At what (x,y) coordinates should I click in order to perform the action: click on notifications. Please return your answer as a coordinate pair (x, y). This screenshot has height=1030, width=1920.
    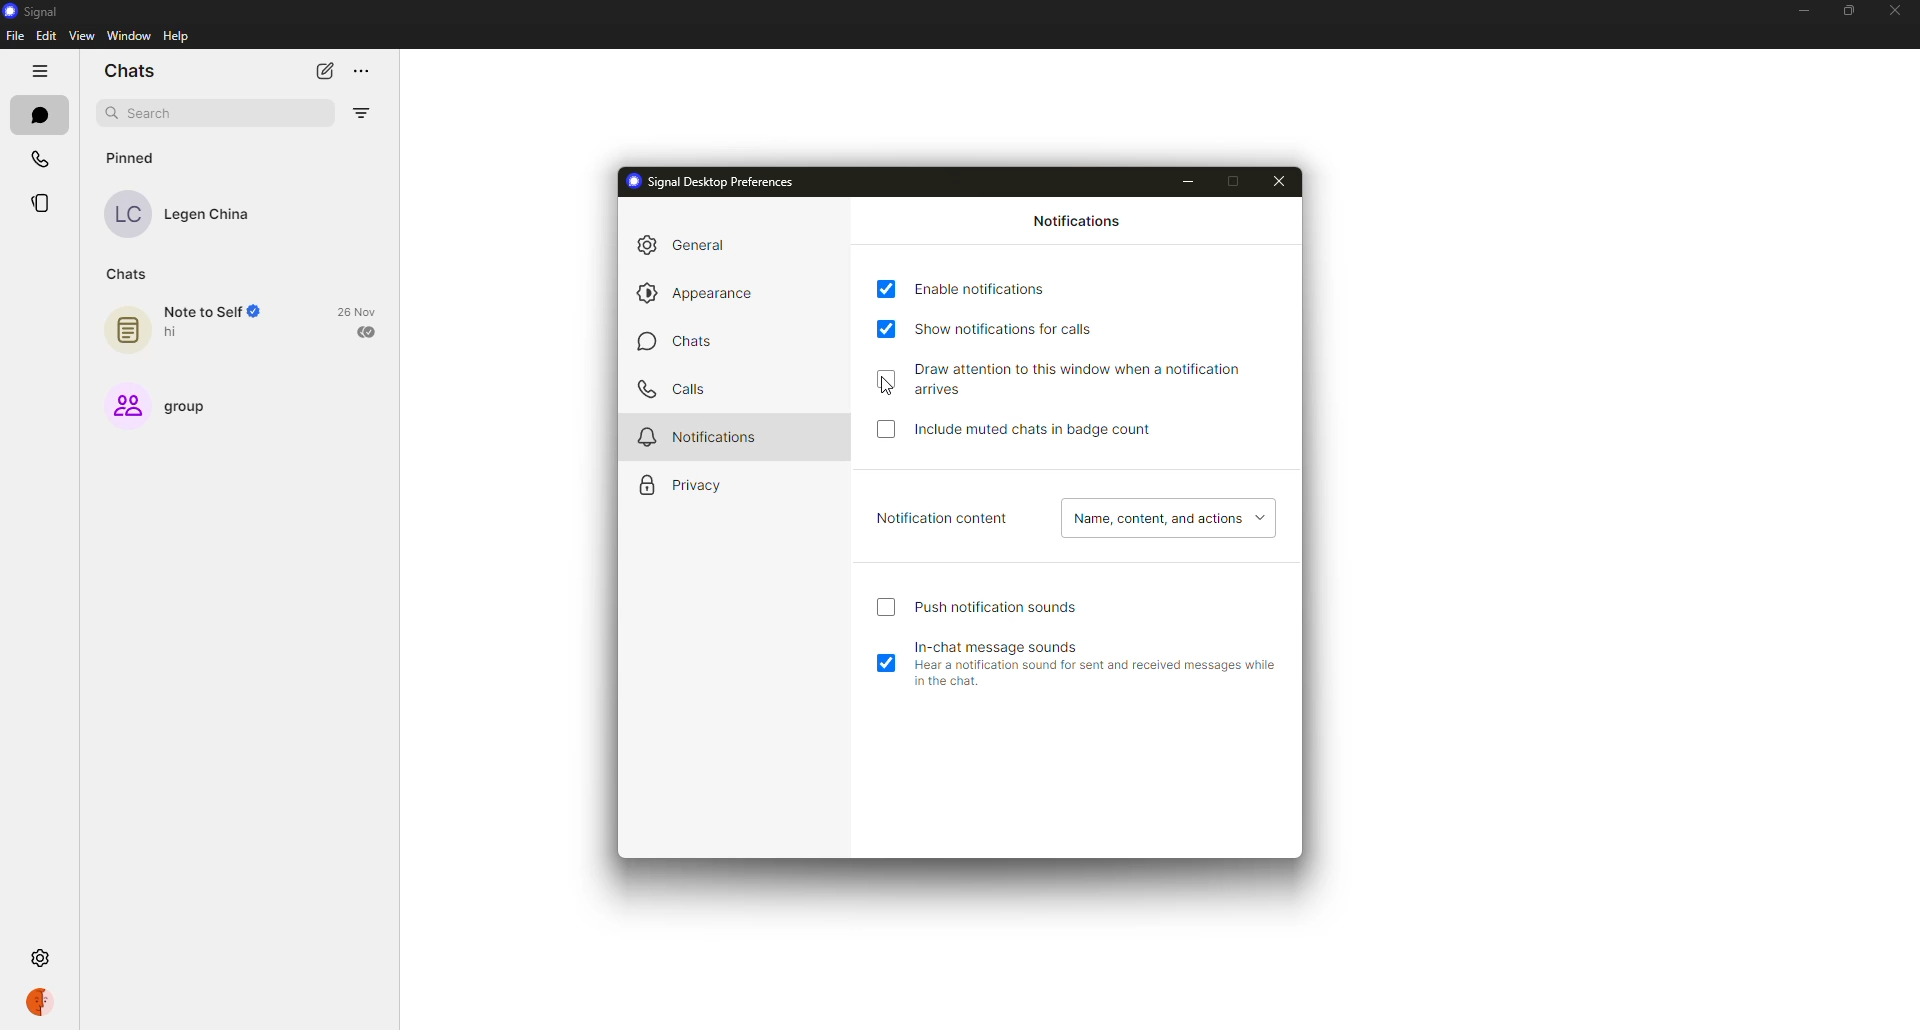
    Looking at the image, I should click on (699, 435).